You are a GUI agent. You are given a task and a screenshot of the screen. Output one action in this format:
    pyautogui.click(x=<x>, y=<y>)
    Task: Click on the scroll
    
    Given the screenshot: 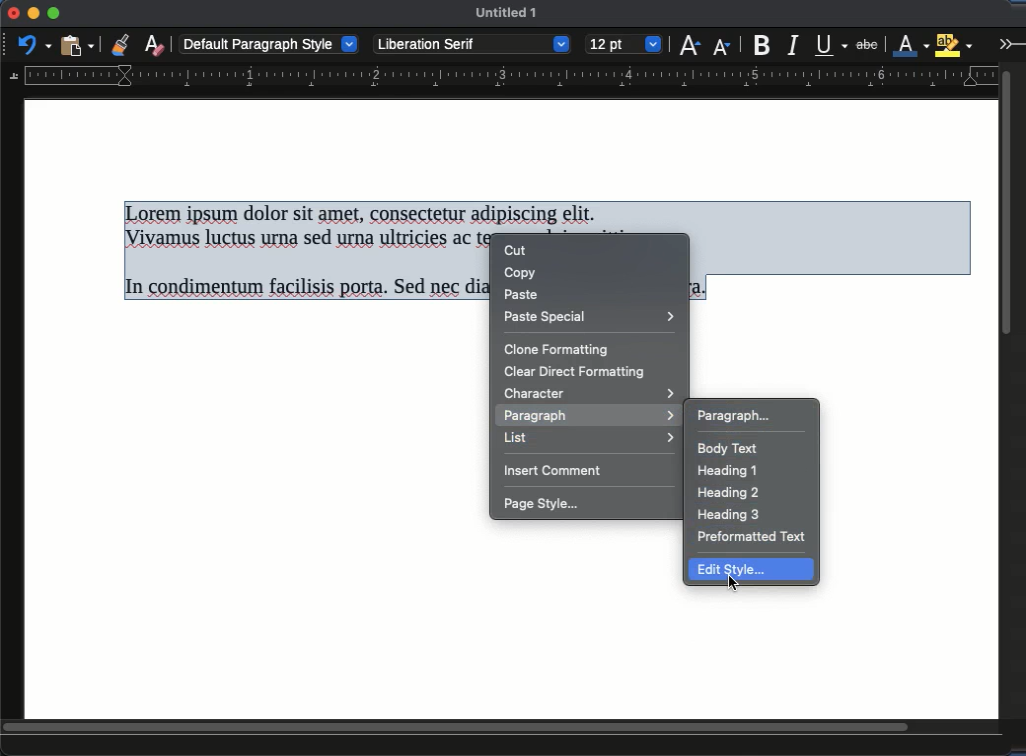 What is the action you would take?
    pyautogui.click(x=502, y=729)
    